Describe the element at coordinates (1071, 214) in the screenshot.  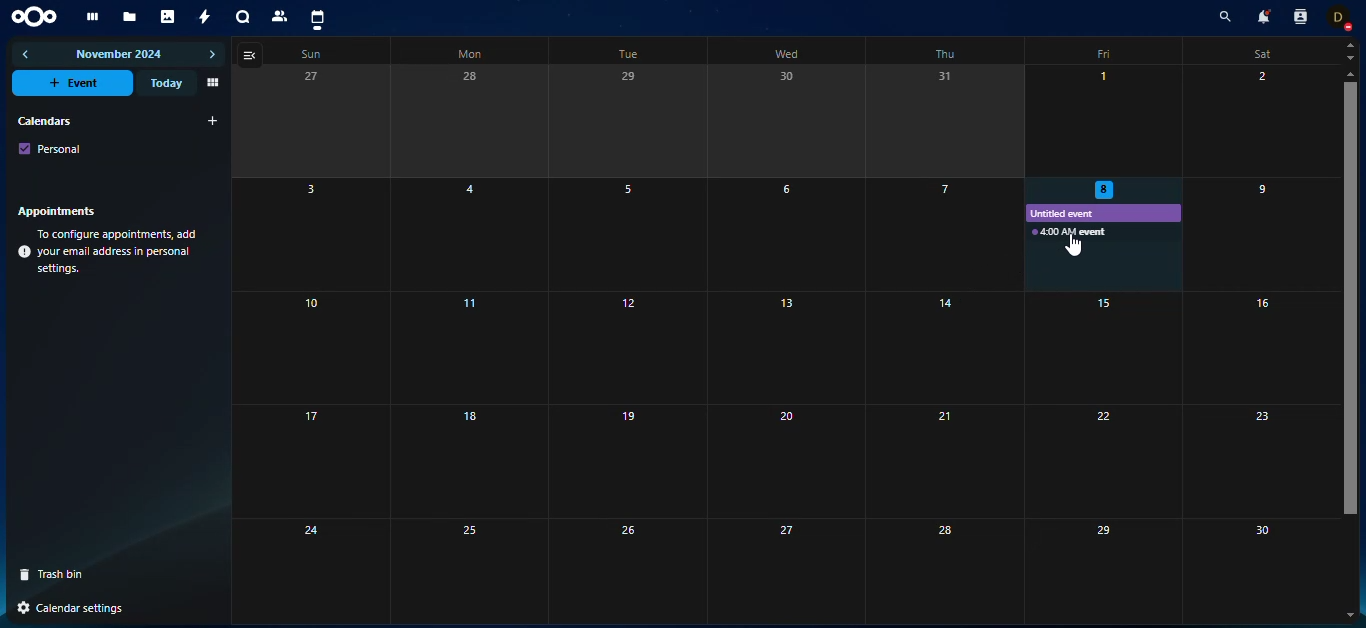
I see `untitled event` at that location.